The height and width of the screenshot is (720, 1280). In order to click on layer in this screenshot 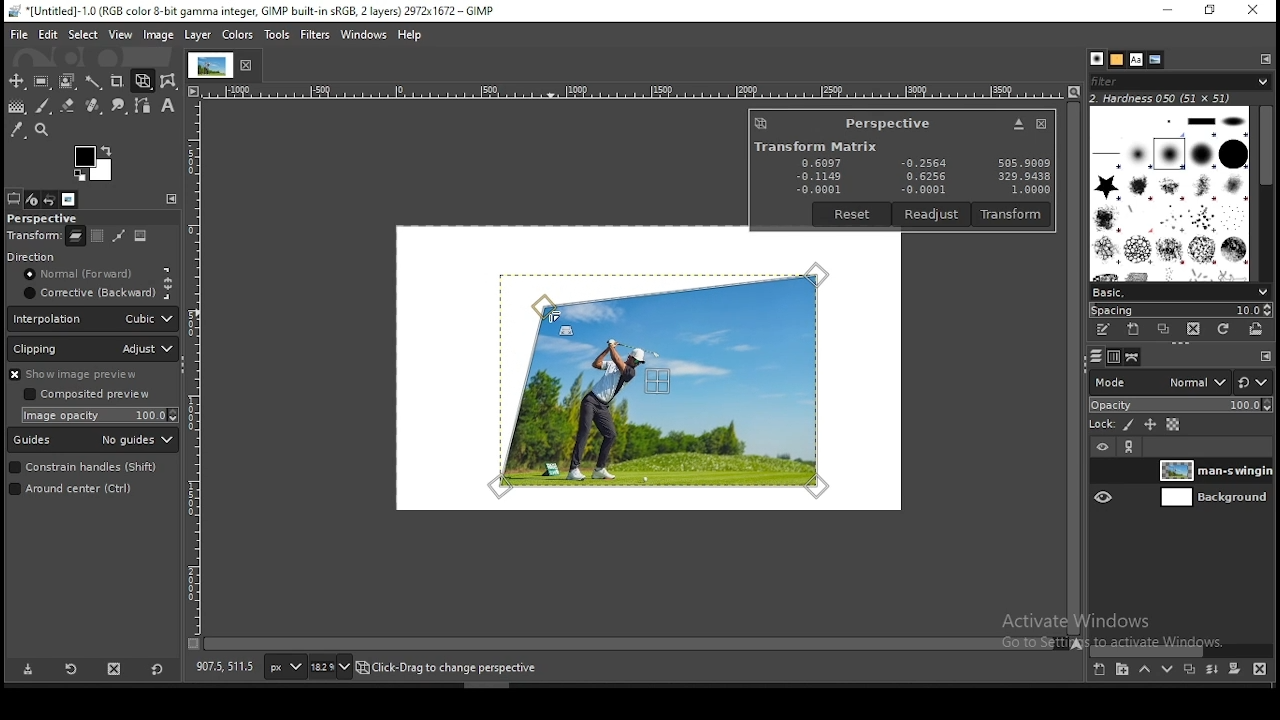, I will do `click(198, 35)`.